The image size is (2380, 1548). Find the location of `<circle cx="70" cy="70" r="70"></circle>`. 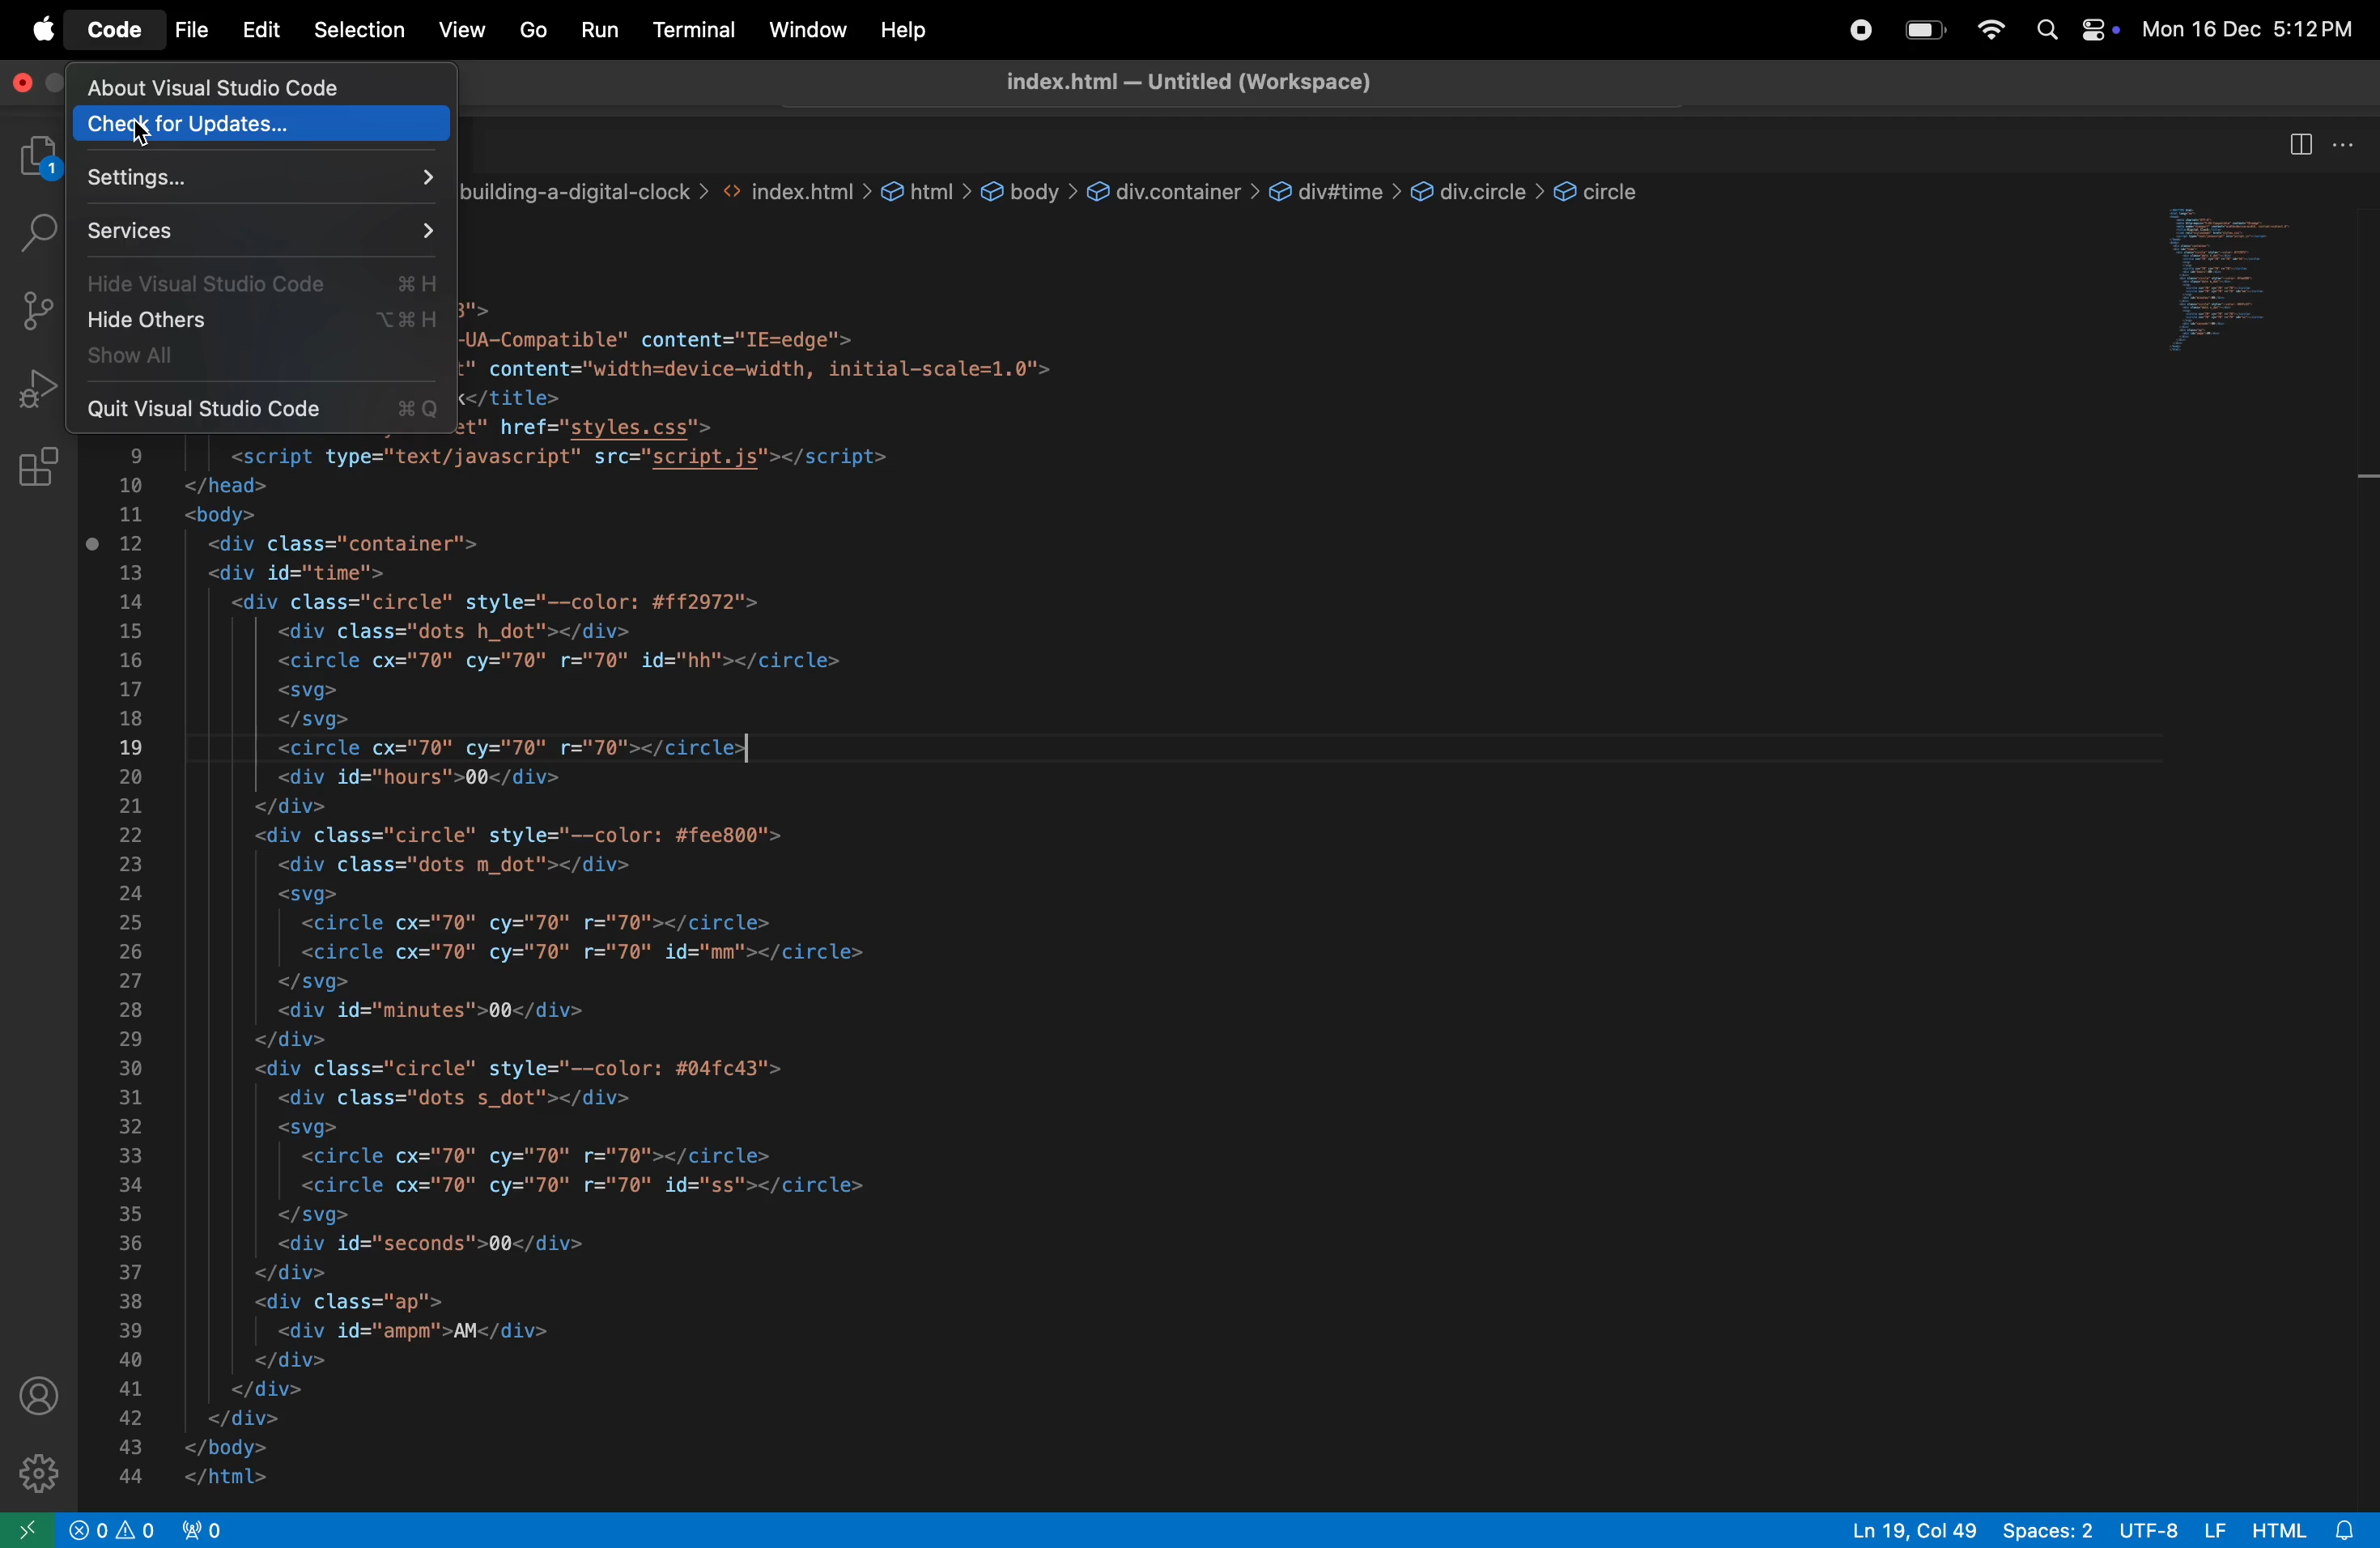

<circle cx="70" cy="70" r="70"></circle> is located at coordinates (554, 923).